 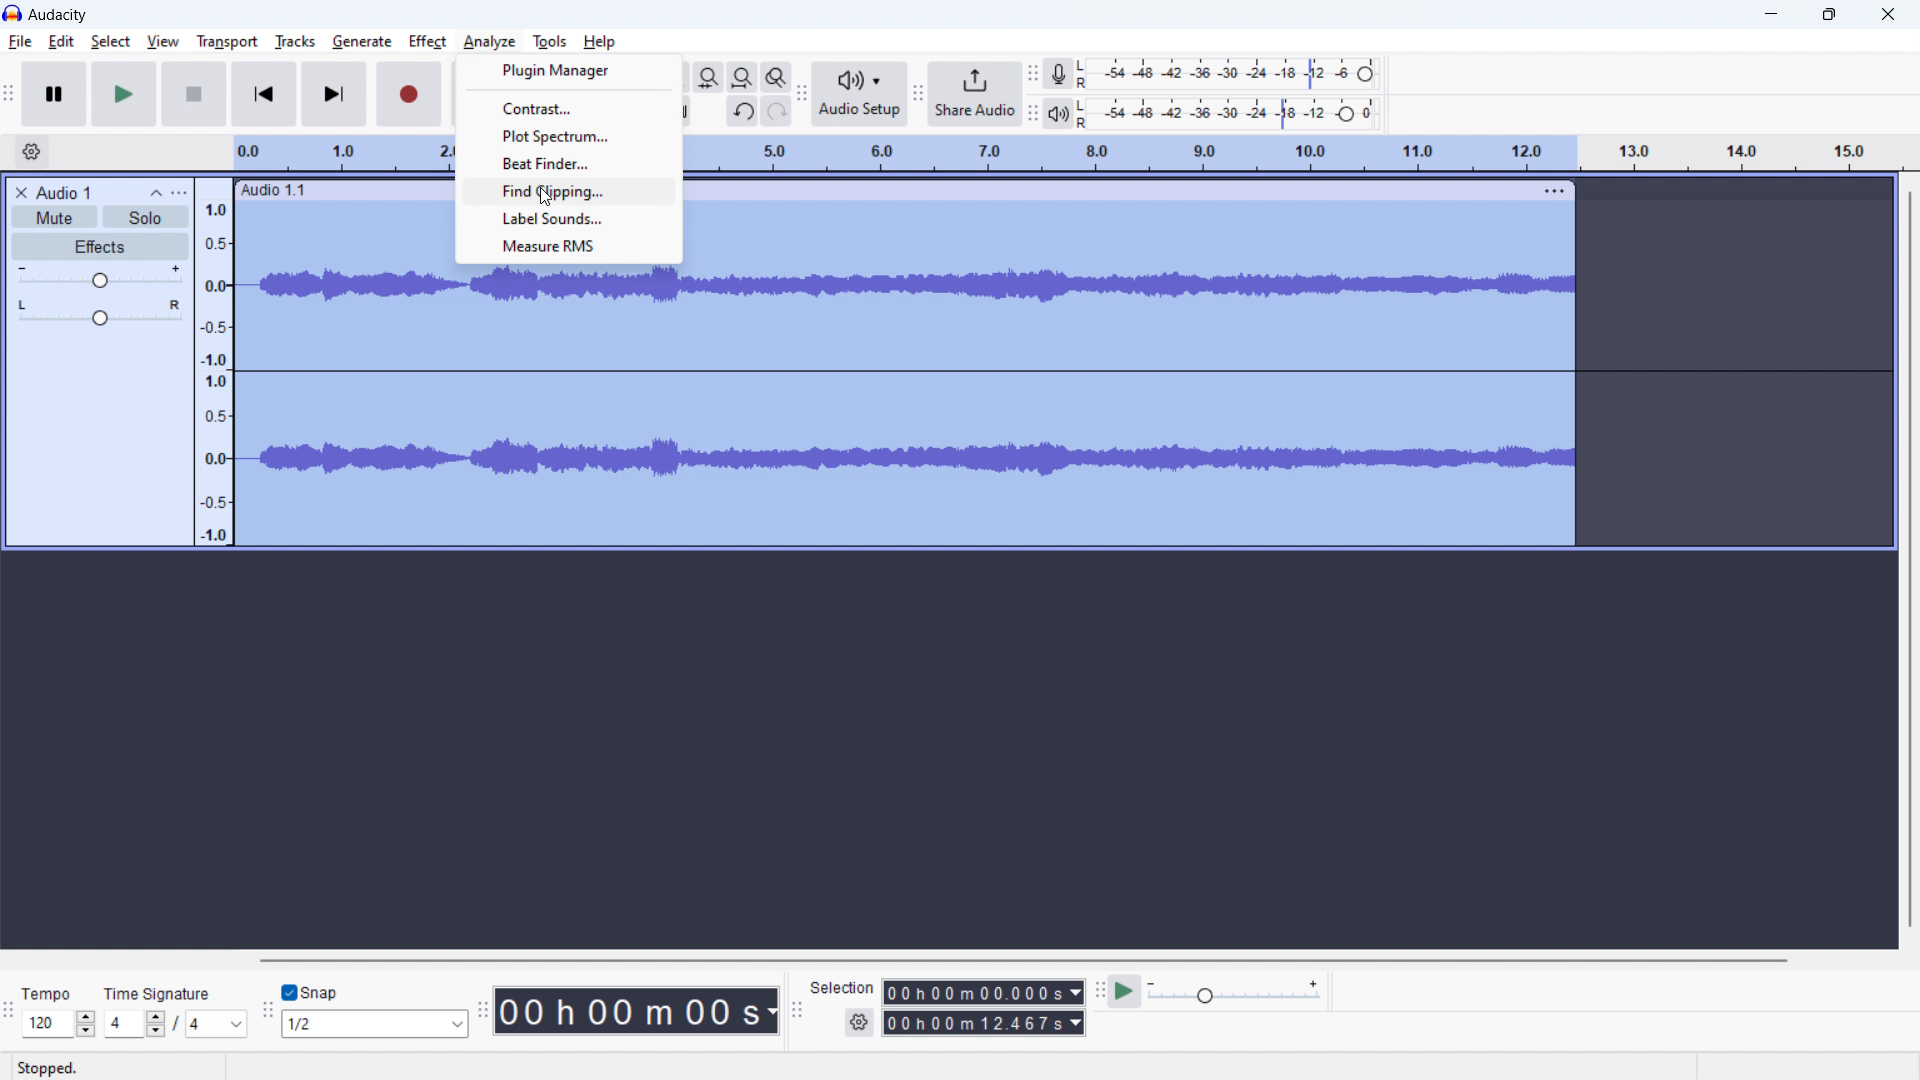 I want to click on delete recording, so click(x=22, y=193).